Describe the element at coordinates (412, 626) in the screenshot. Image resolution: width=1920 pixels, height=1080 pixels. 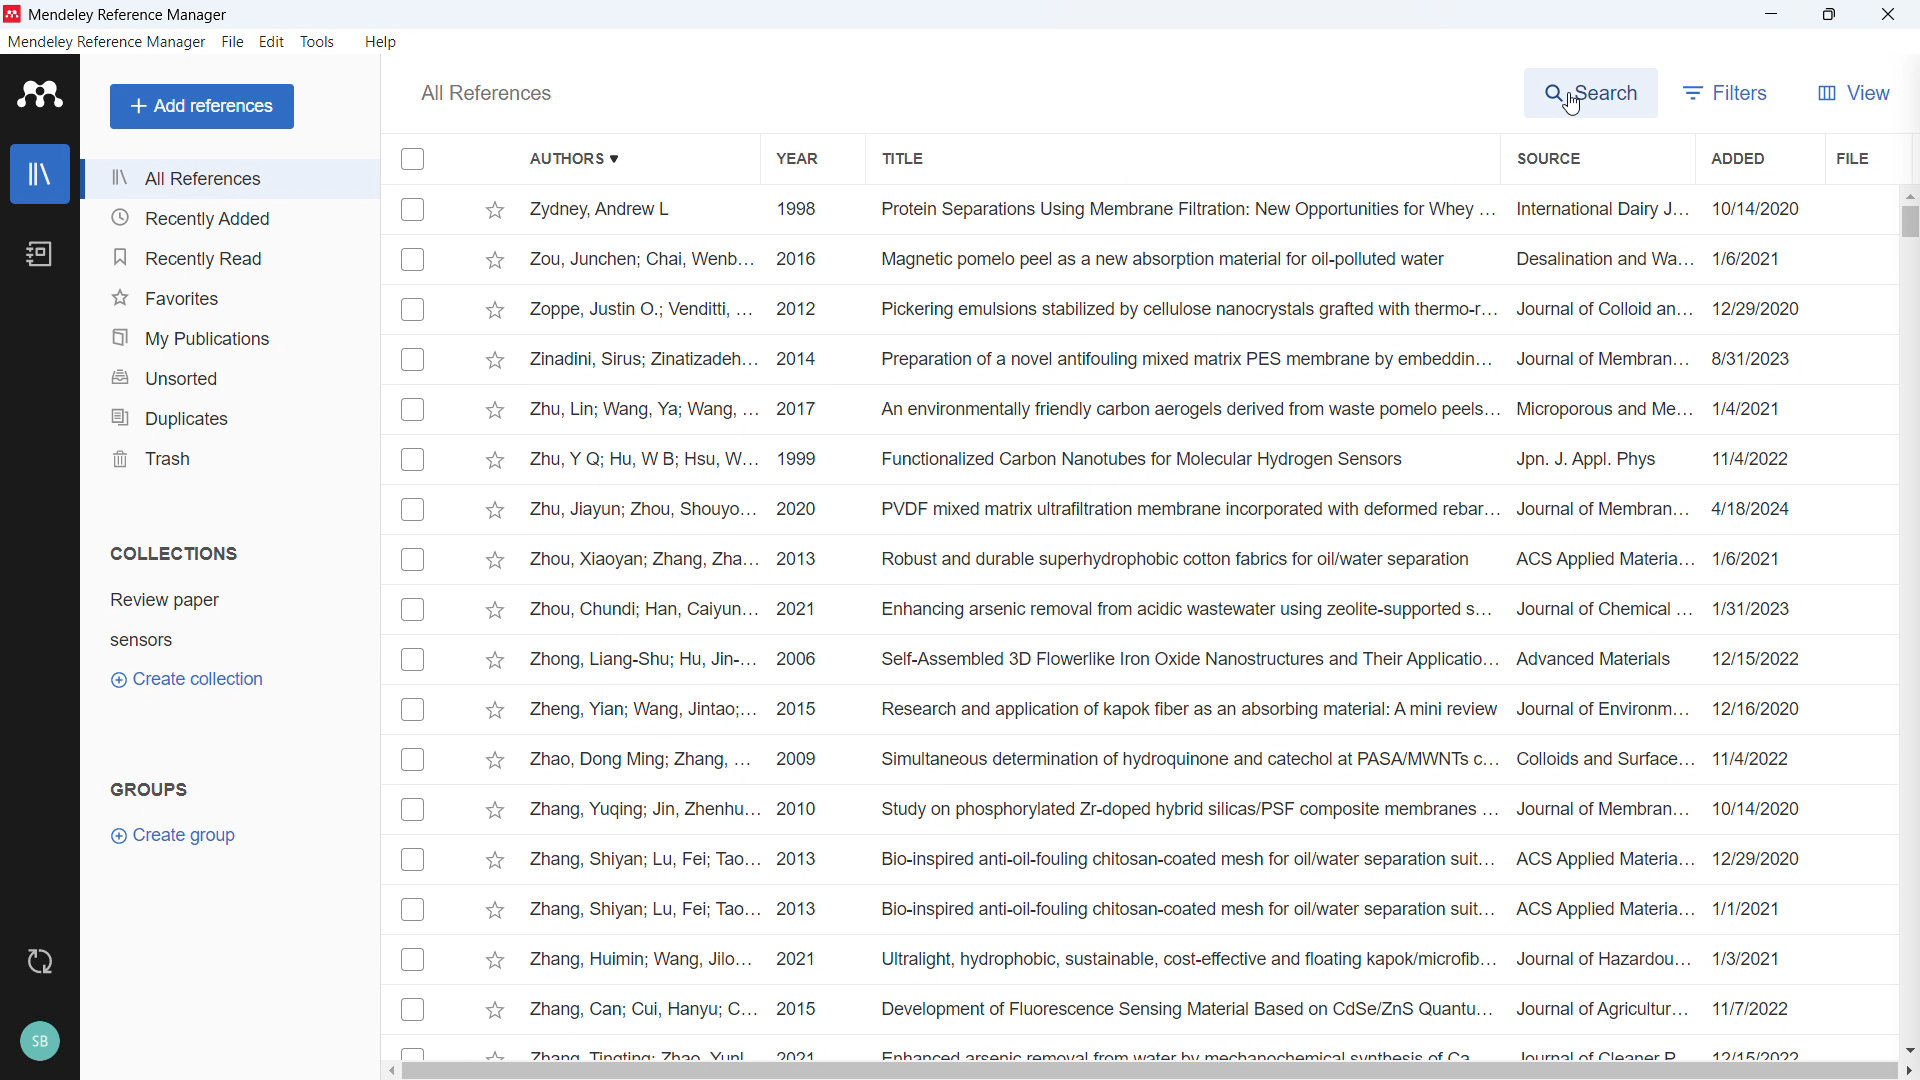
I see `Select individual entries ` at that location.